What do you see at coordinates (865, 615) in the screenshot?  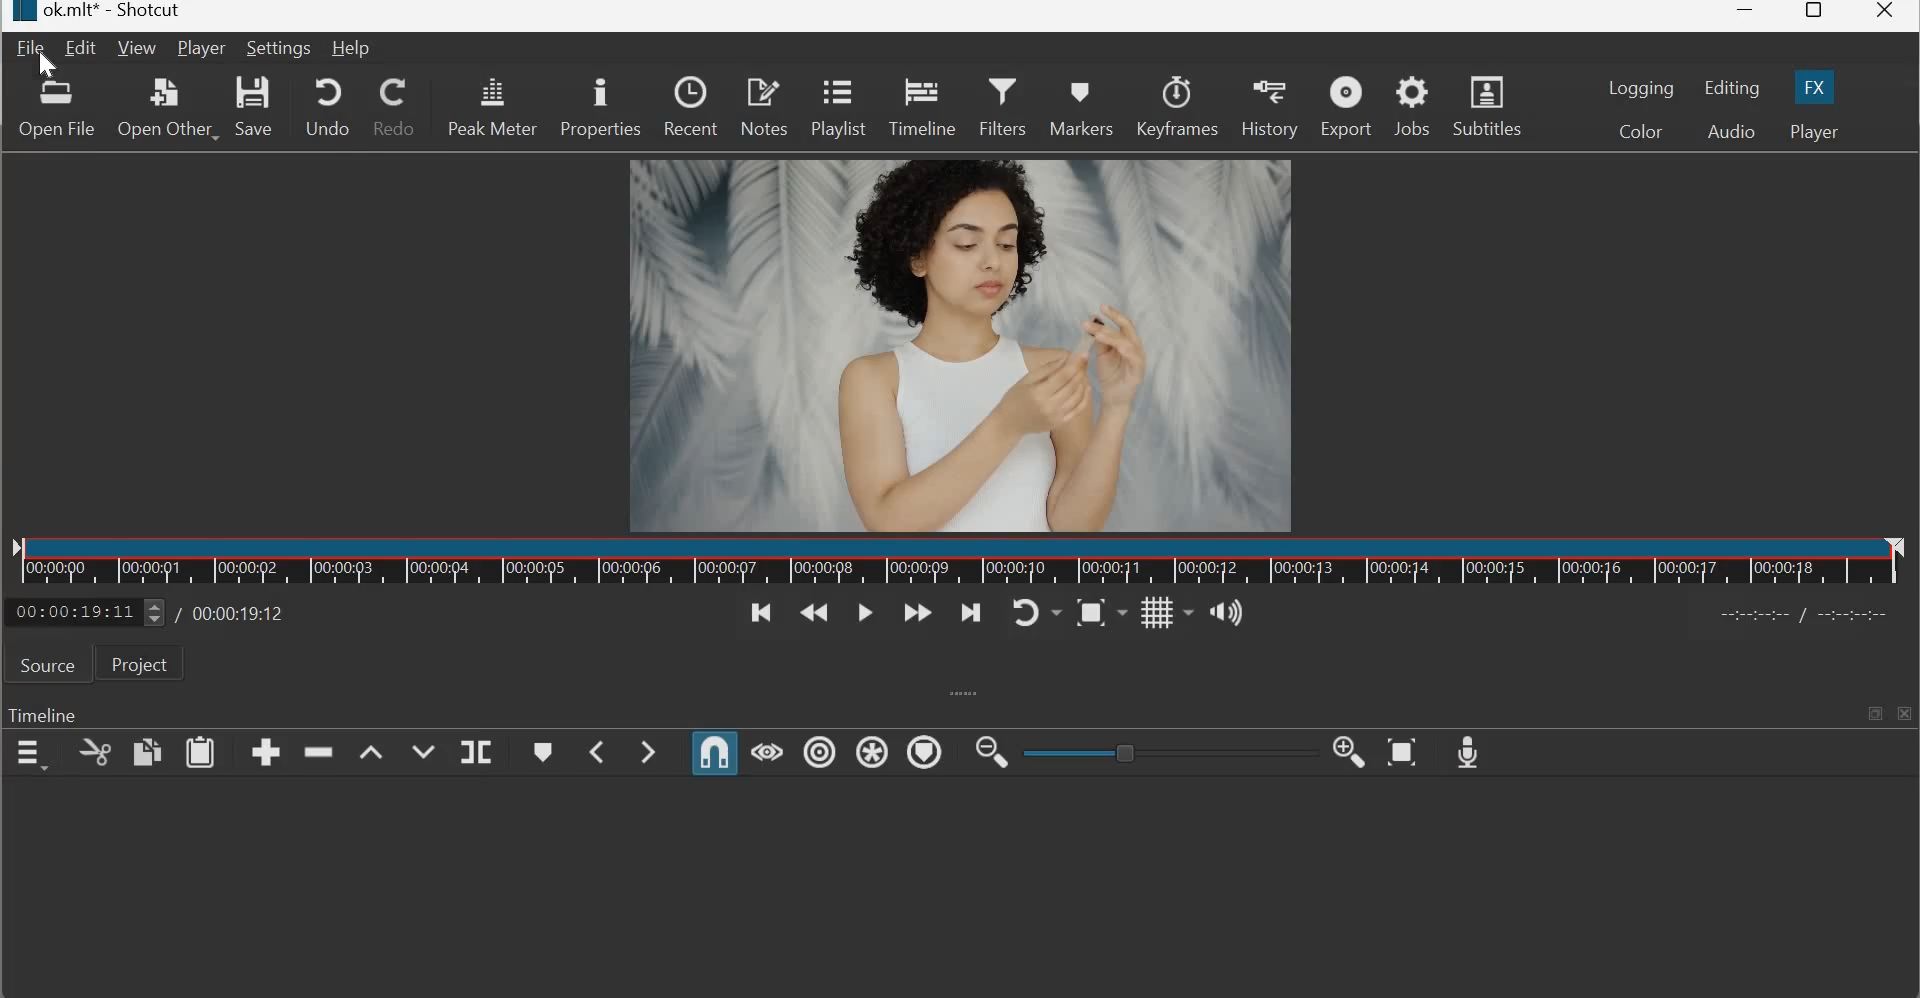 I see `Toggle play or pause` at bounding box center [865, 615].